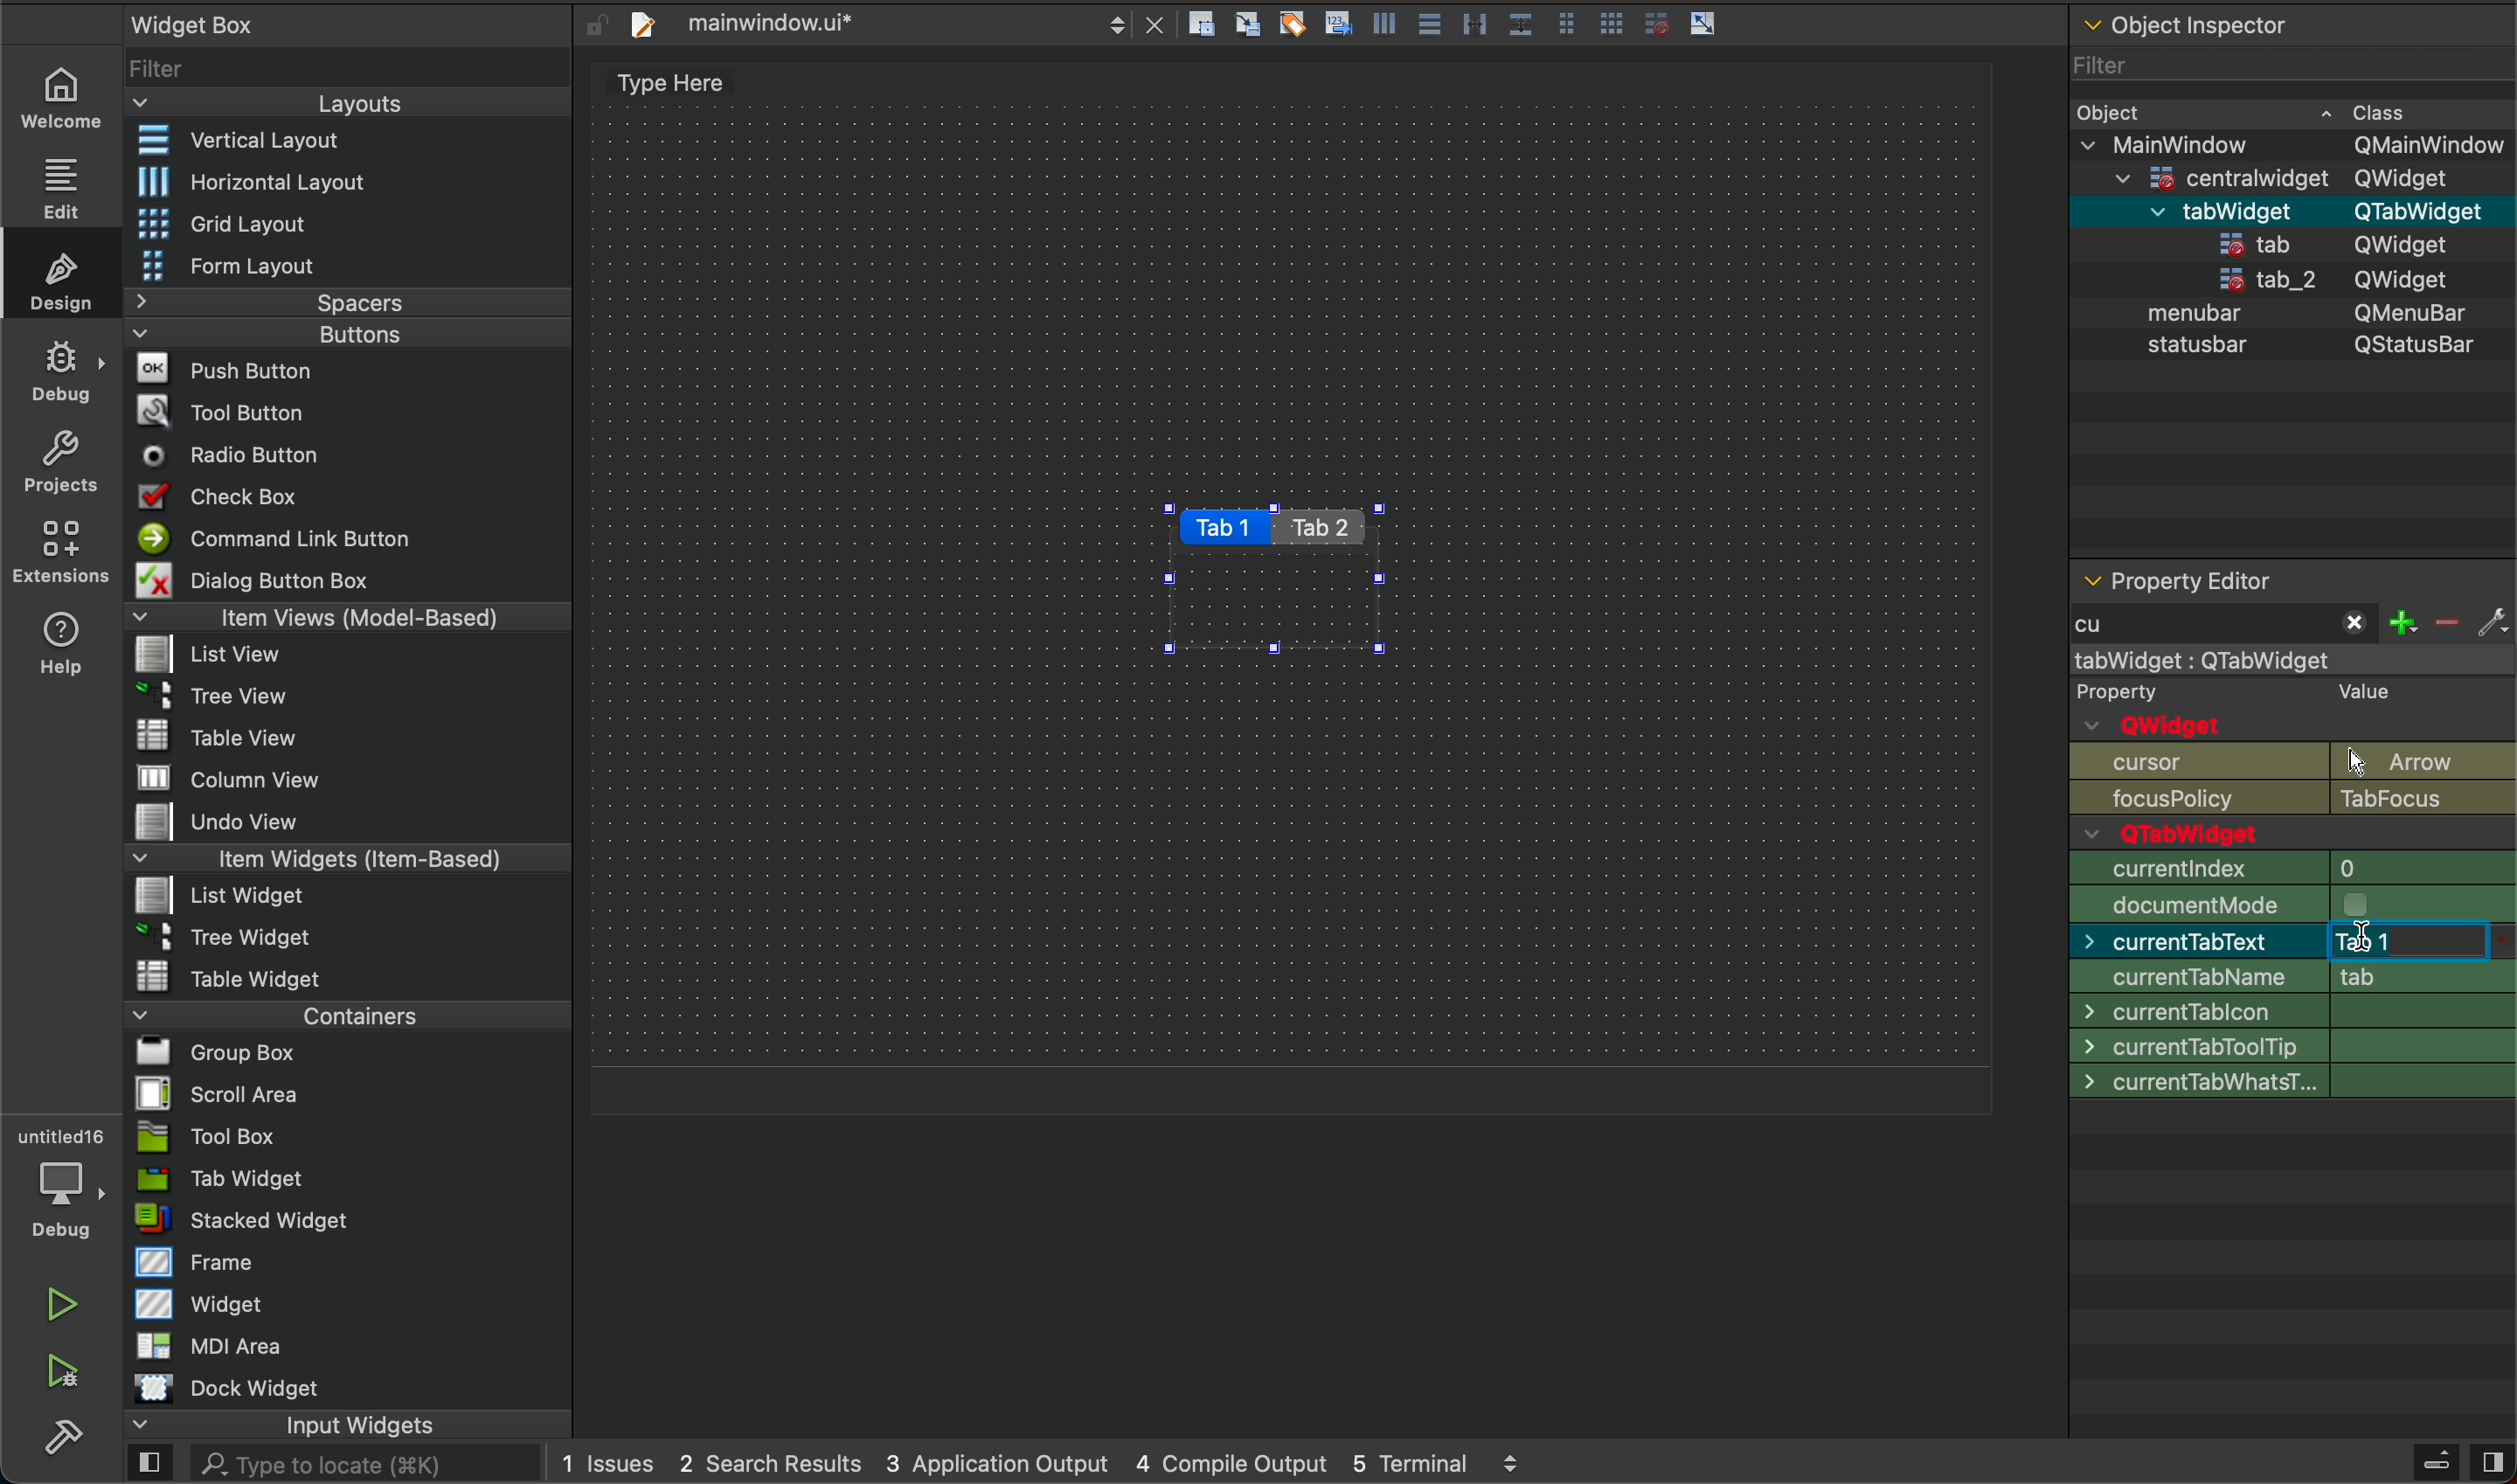  Describe the element at coordinates (2109, 108) in the screenshot. I see `Obiect` at that location.